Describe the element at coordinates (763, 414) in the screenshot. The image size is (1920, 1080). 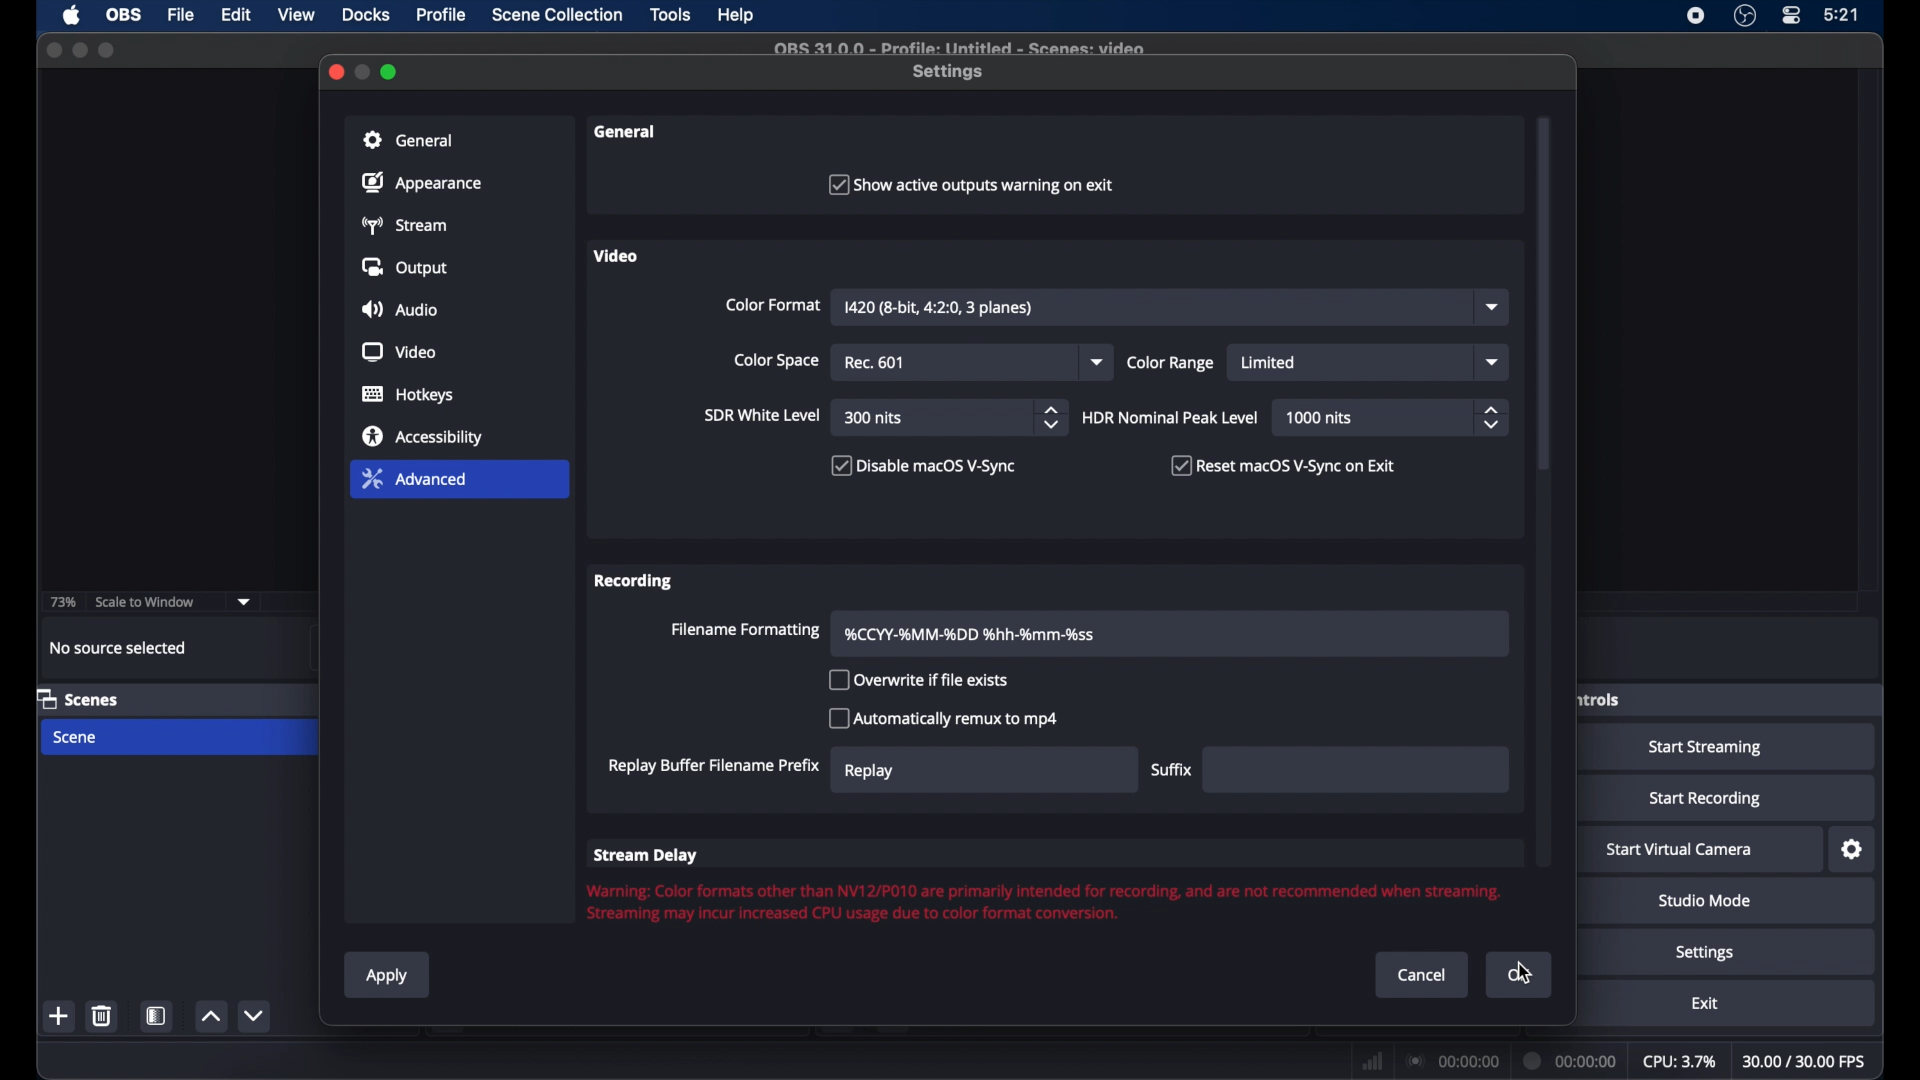
I see `sir white level` at that location.